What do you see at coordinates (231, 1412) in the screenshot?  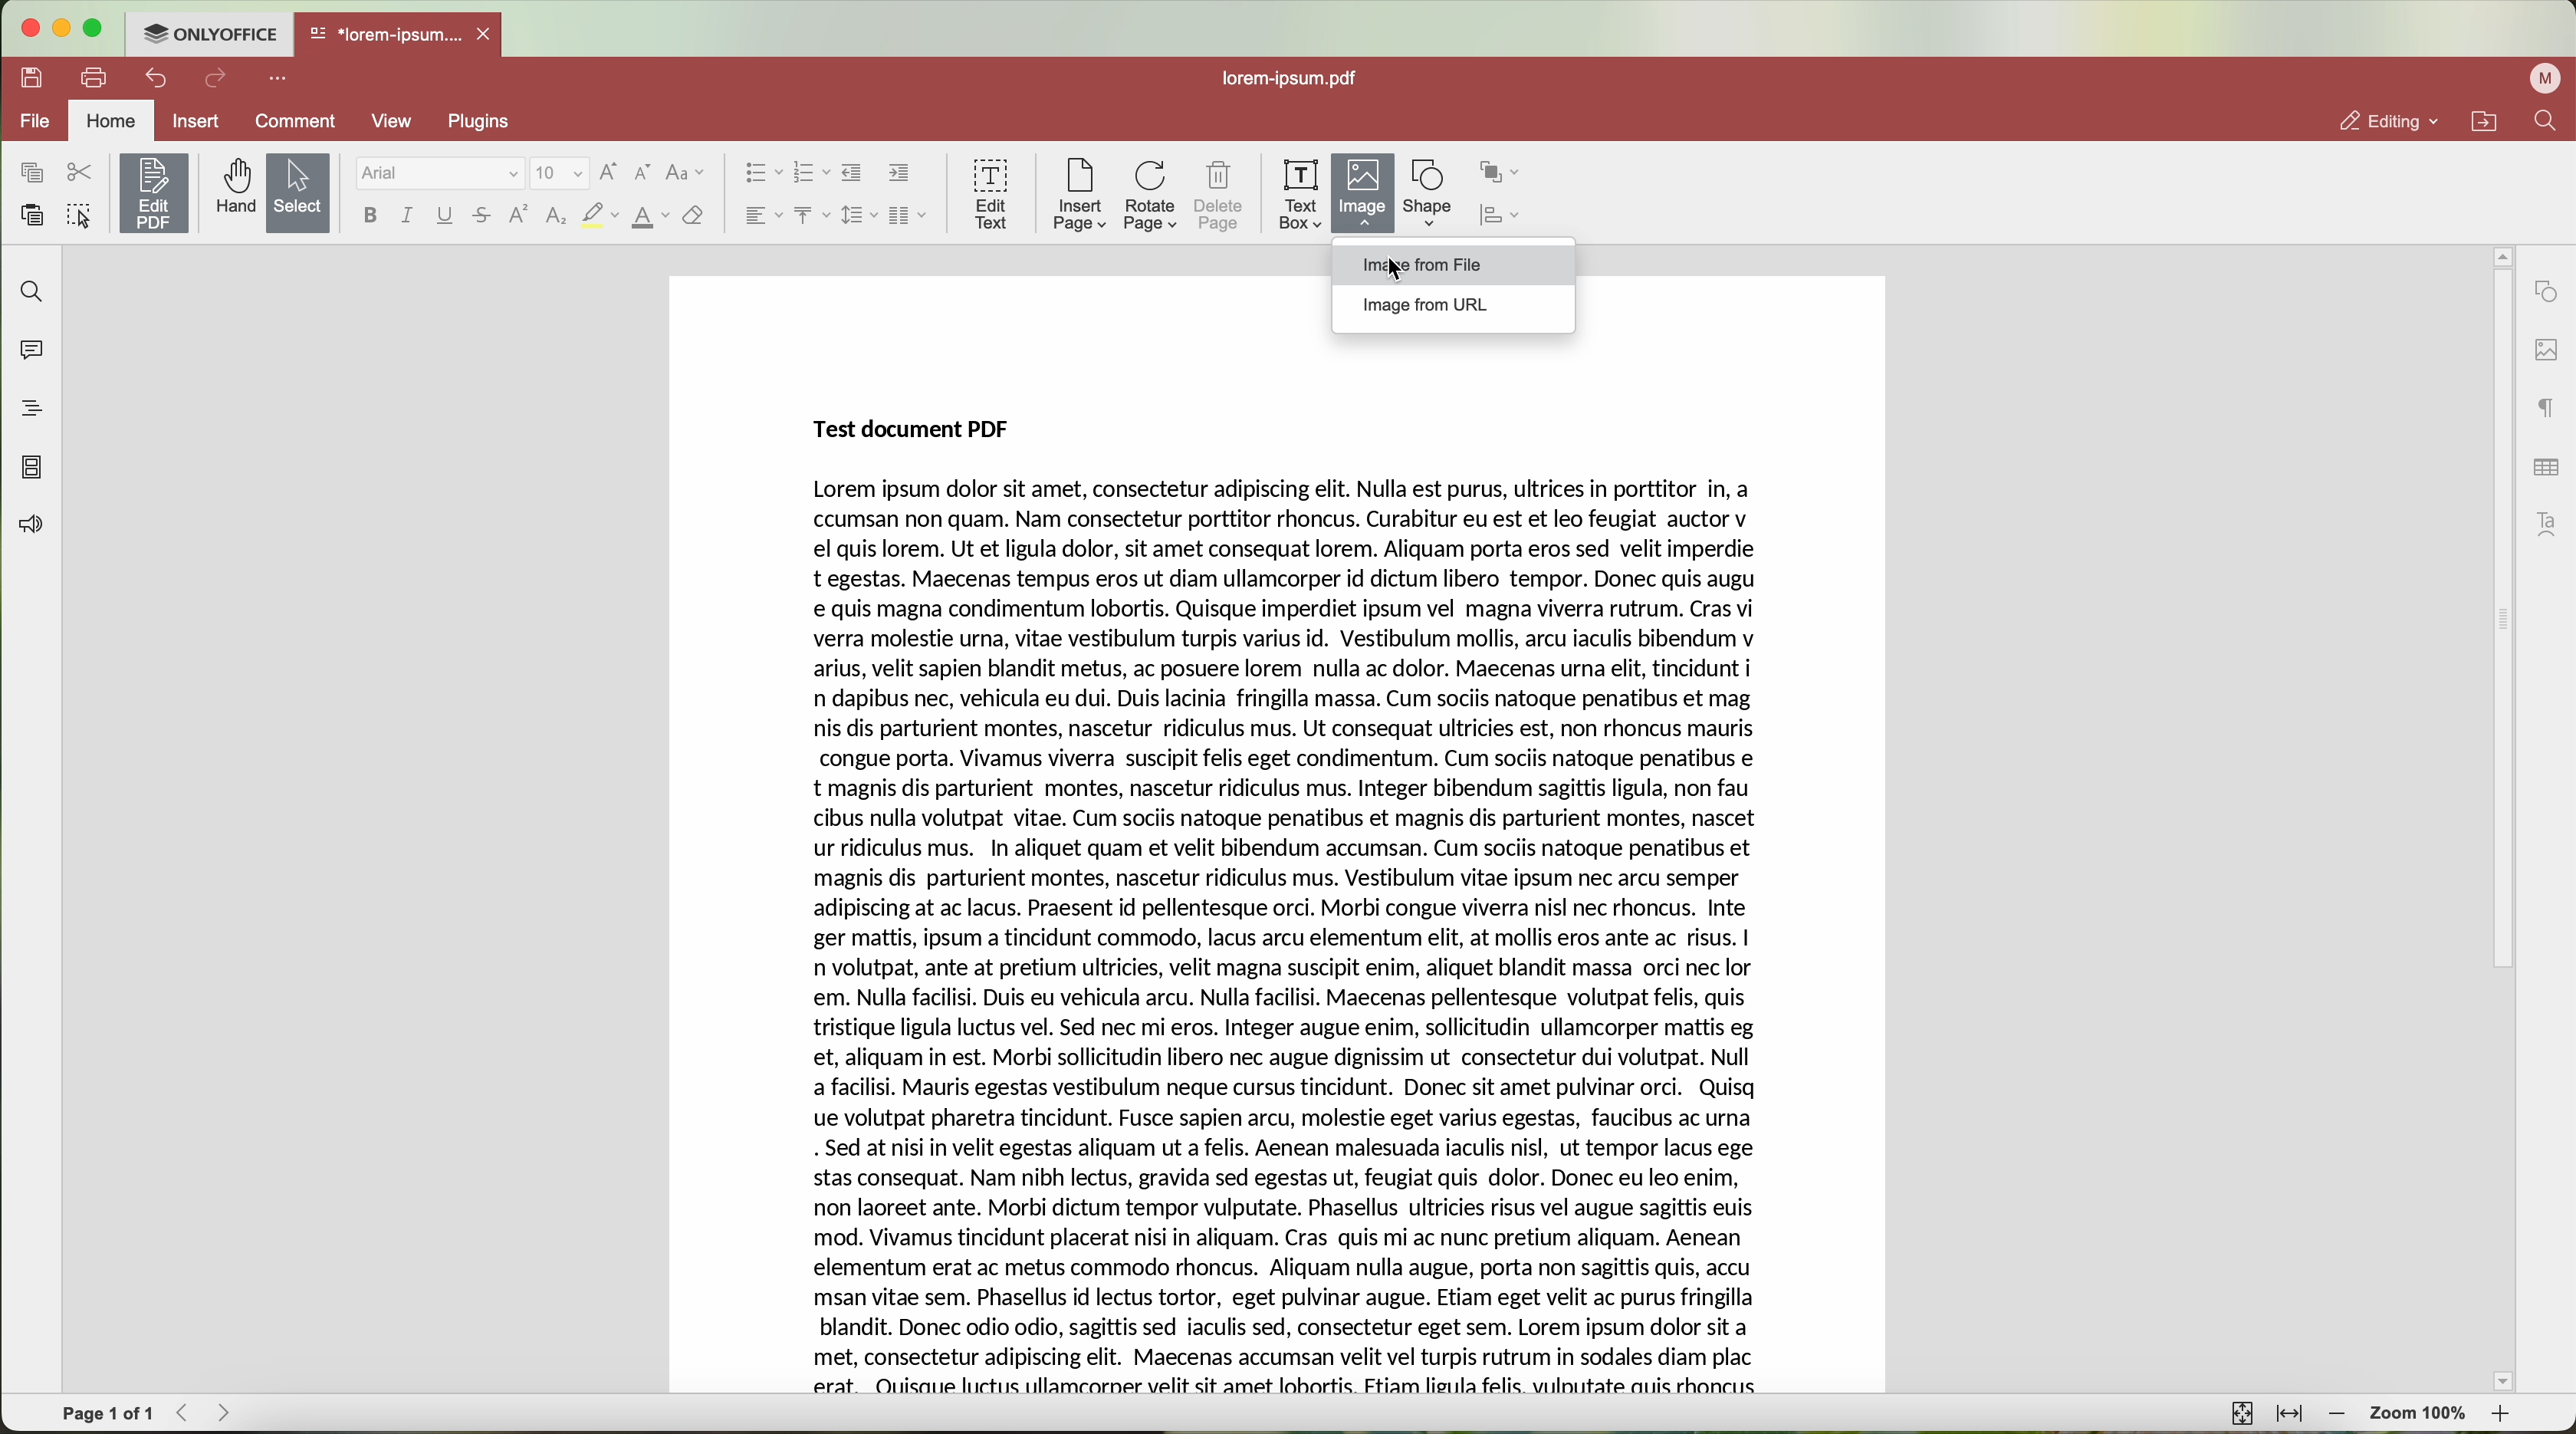 I see `Forward` at bounding box center [231, 1412].